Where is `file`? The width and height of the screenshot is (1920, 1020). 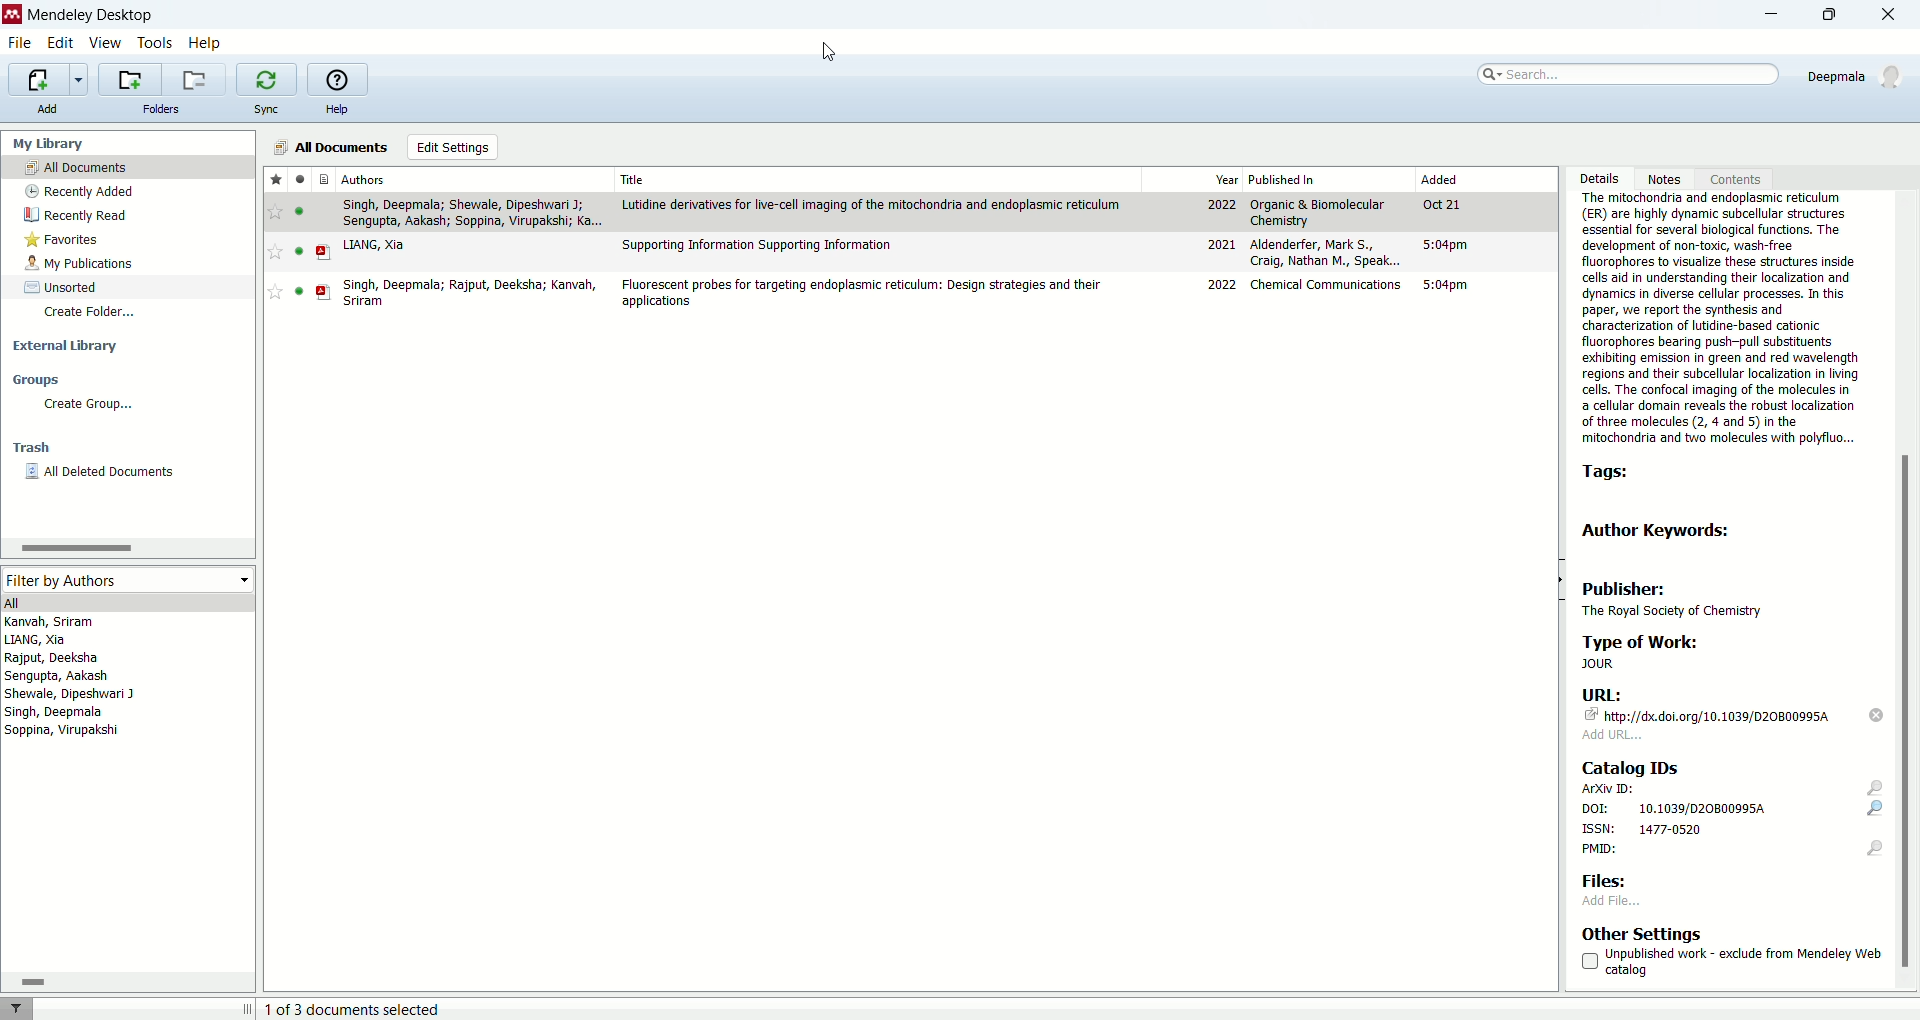 file is located at coordinates (20, 44).